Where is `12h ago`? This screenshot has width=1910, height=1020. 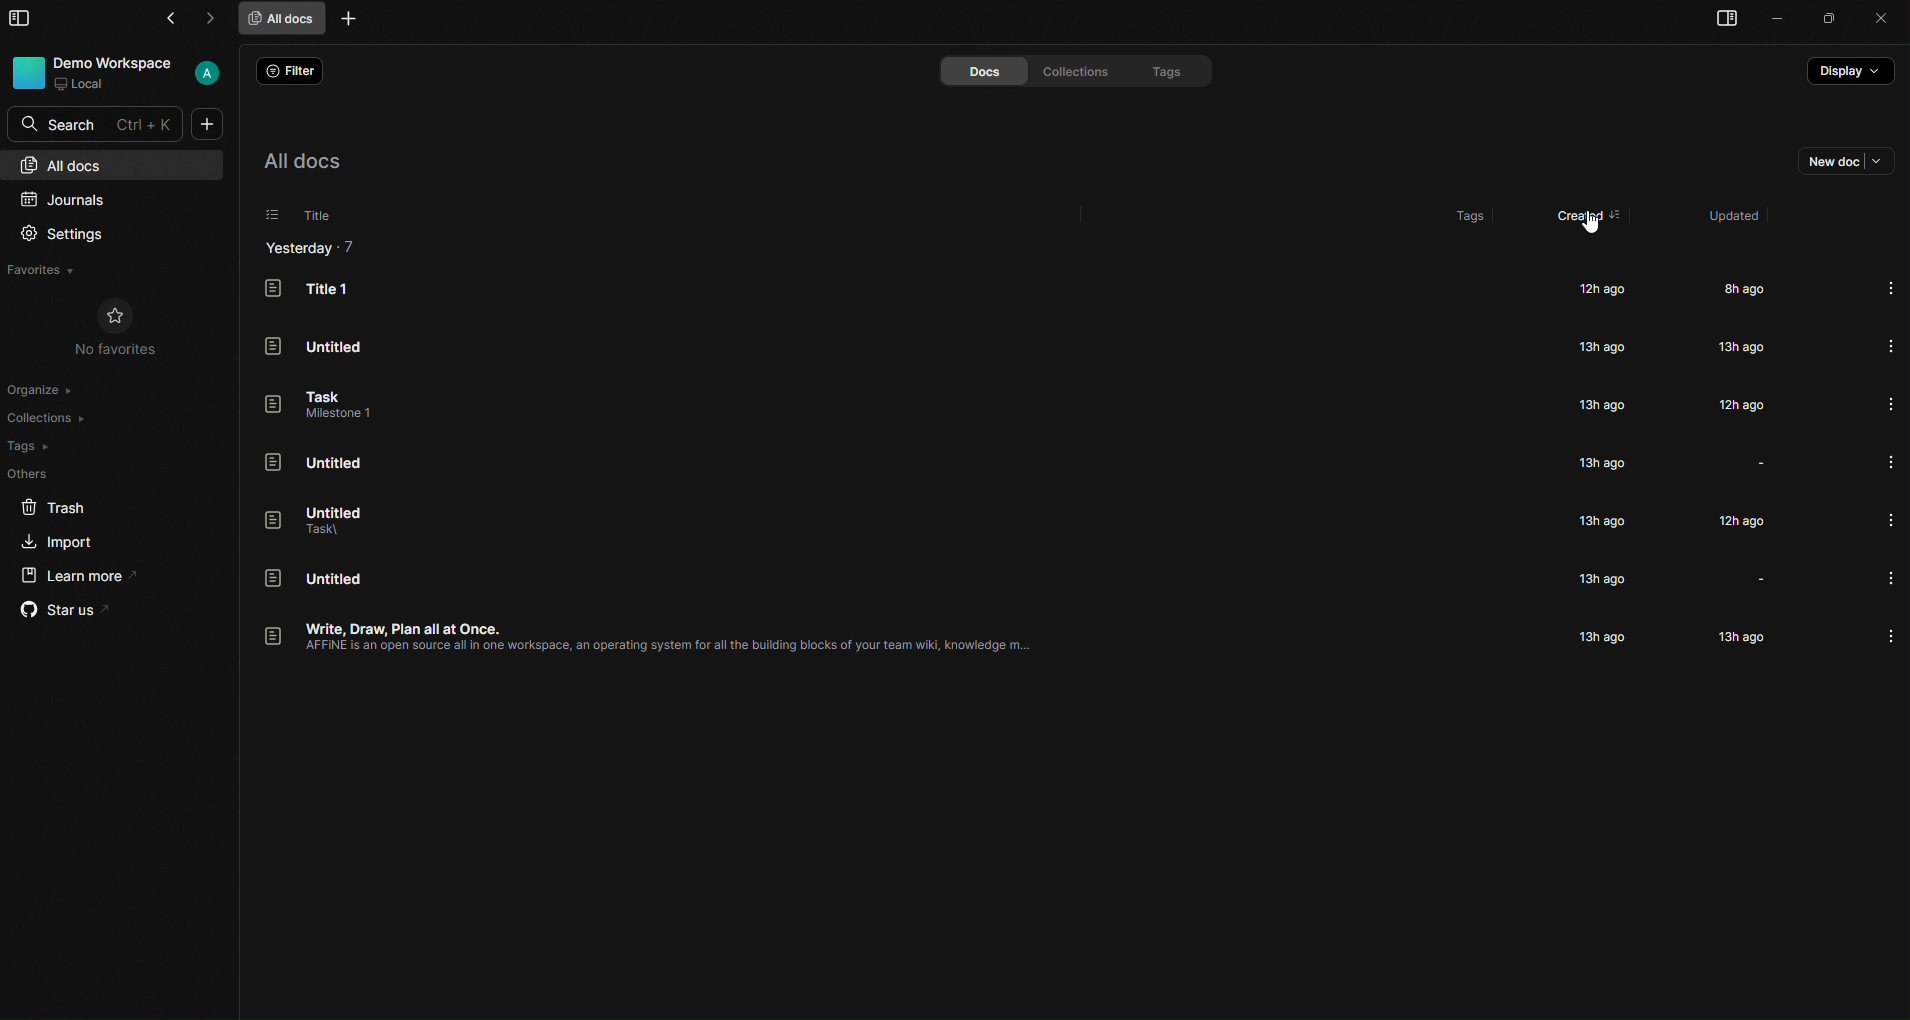
12h ago is located at coordinates (1738, 522).